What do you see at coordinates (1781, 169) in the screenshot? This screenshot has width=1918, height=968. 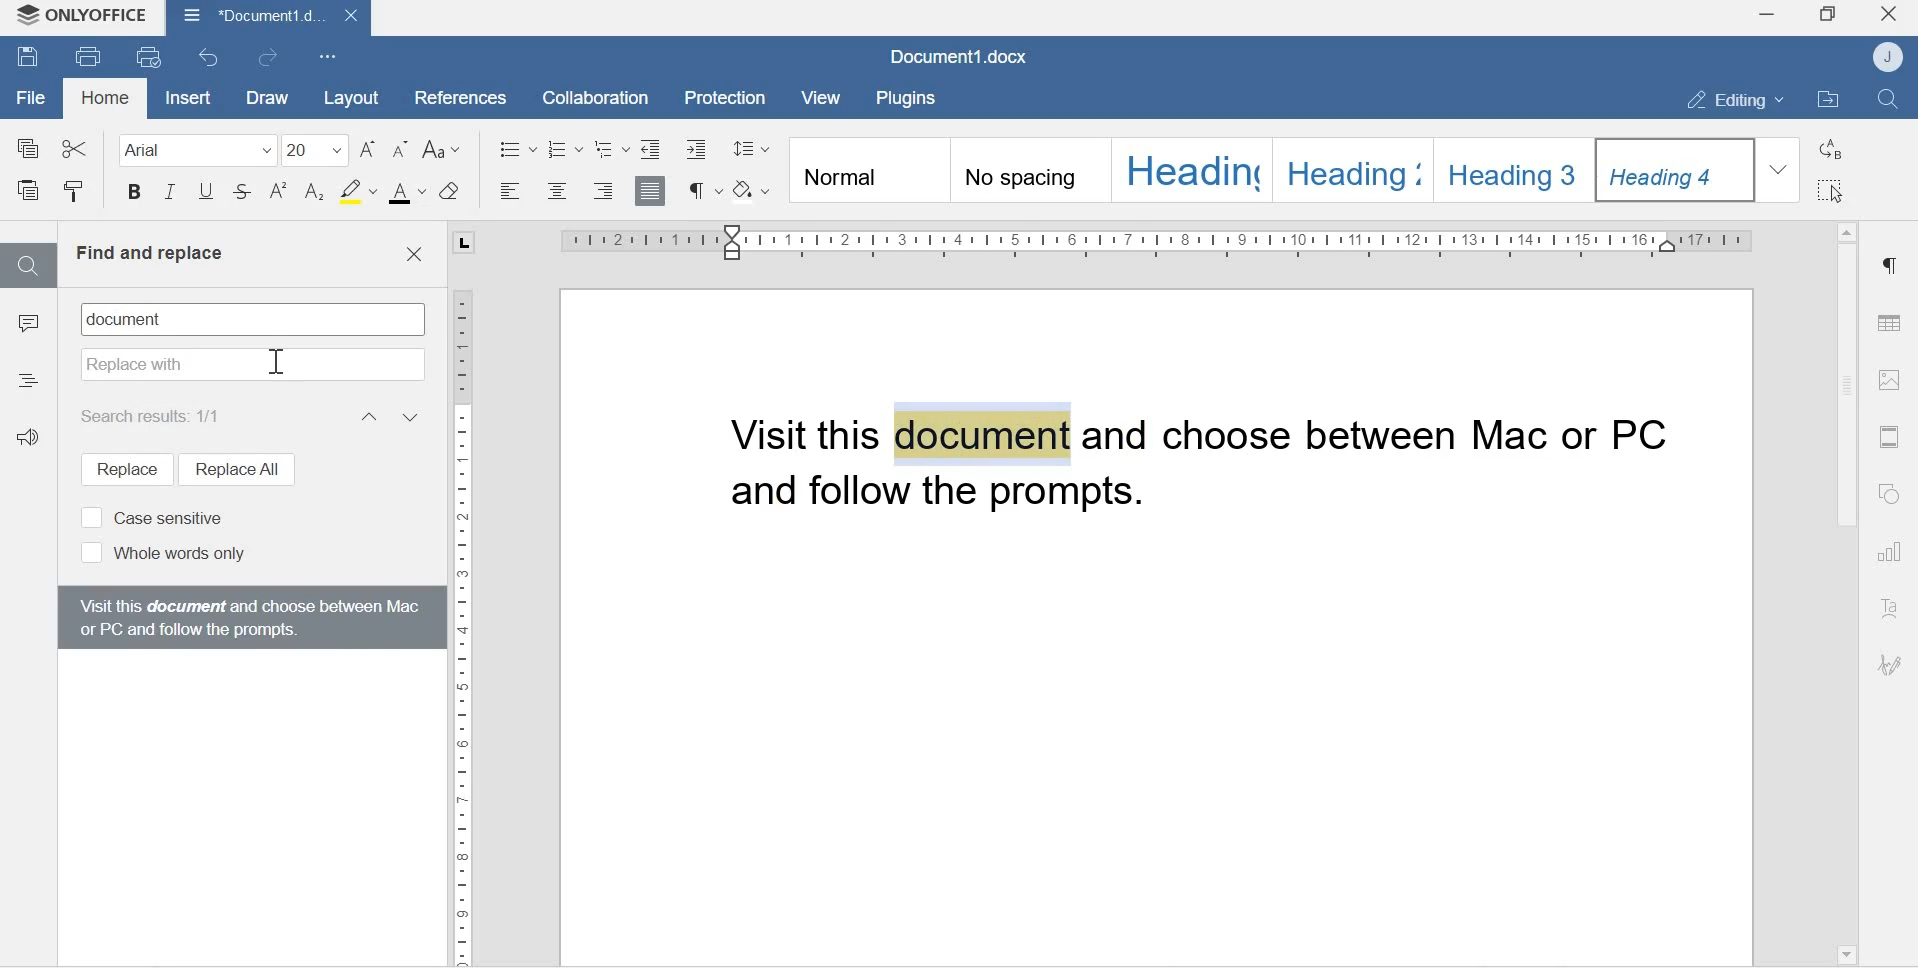 I see `Dropdown` at bounding box center [1781, 169].